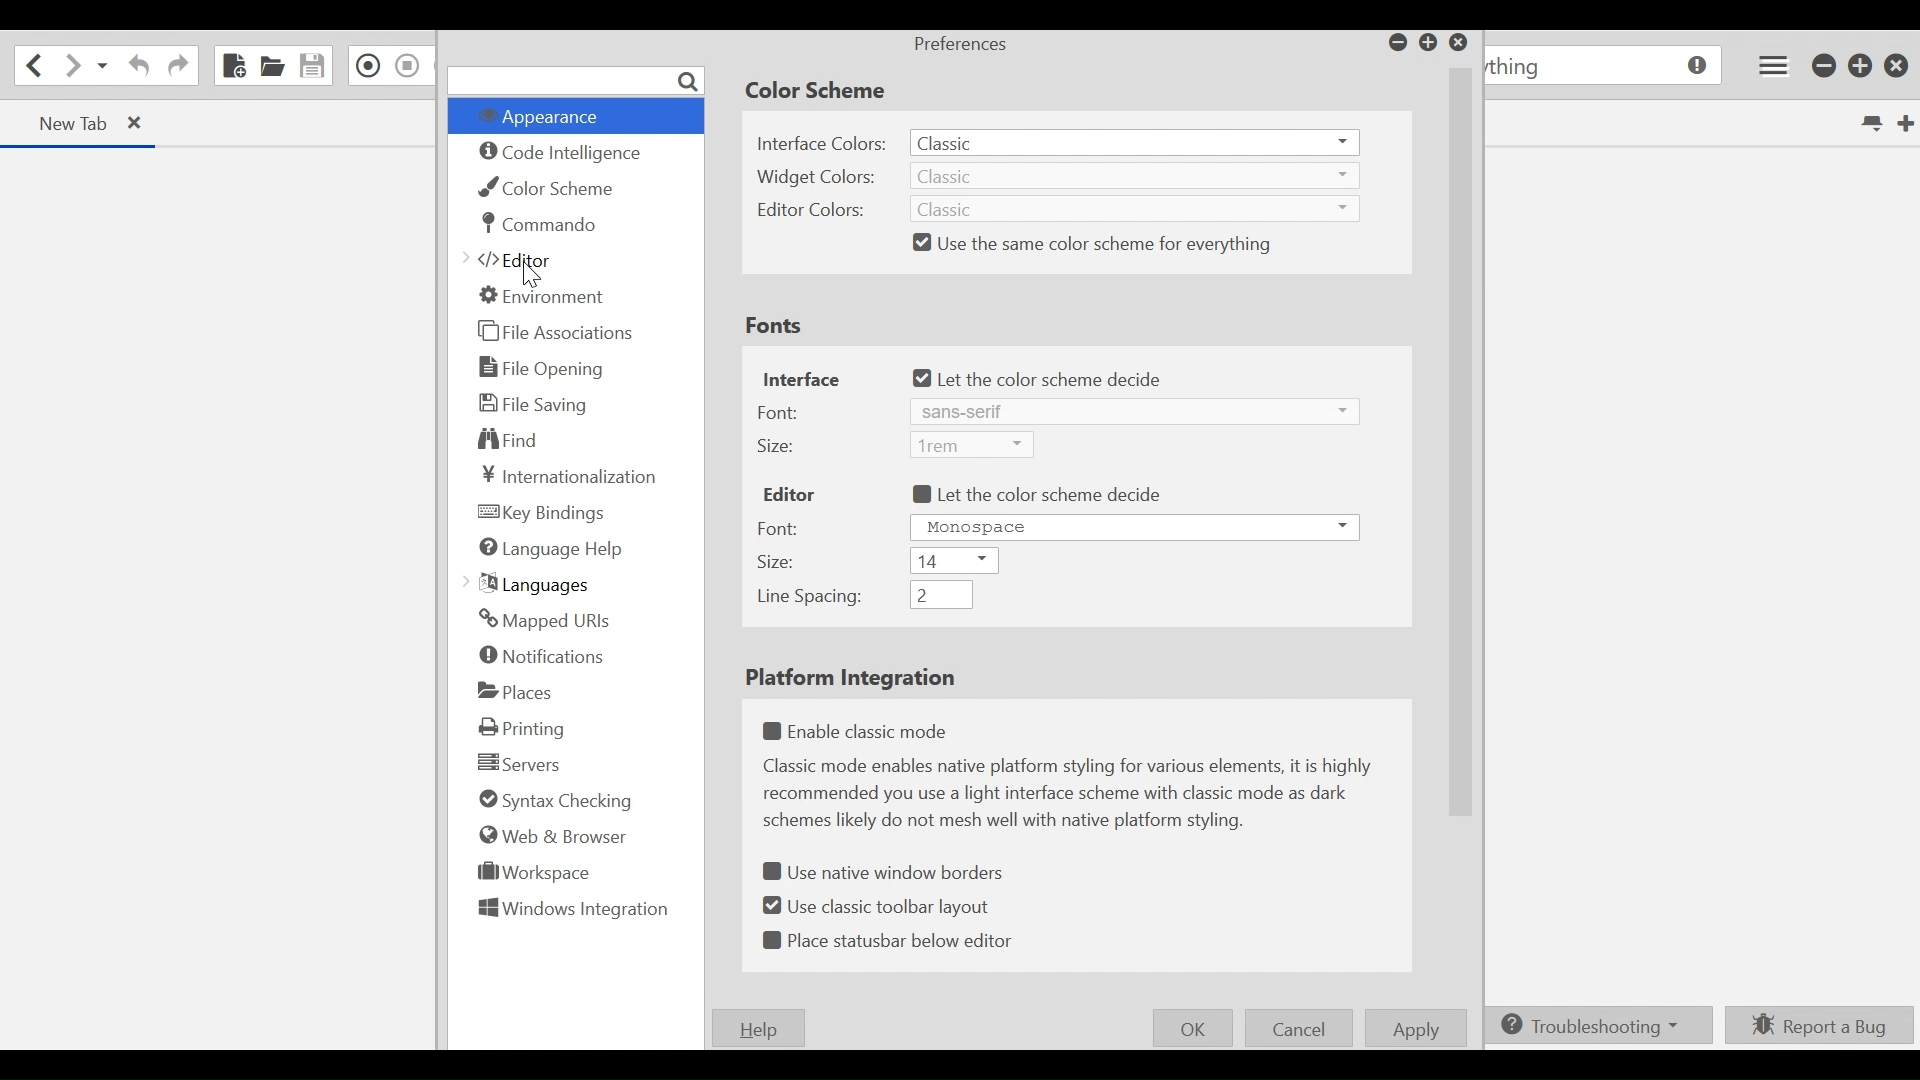 The width and height of the screenshot is (1920, 1080). I want to click on (un)select Use native window borders, so click(879, 871).